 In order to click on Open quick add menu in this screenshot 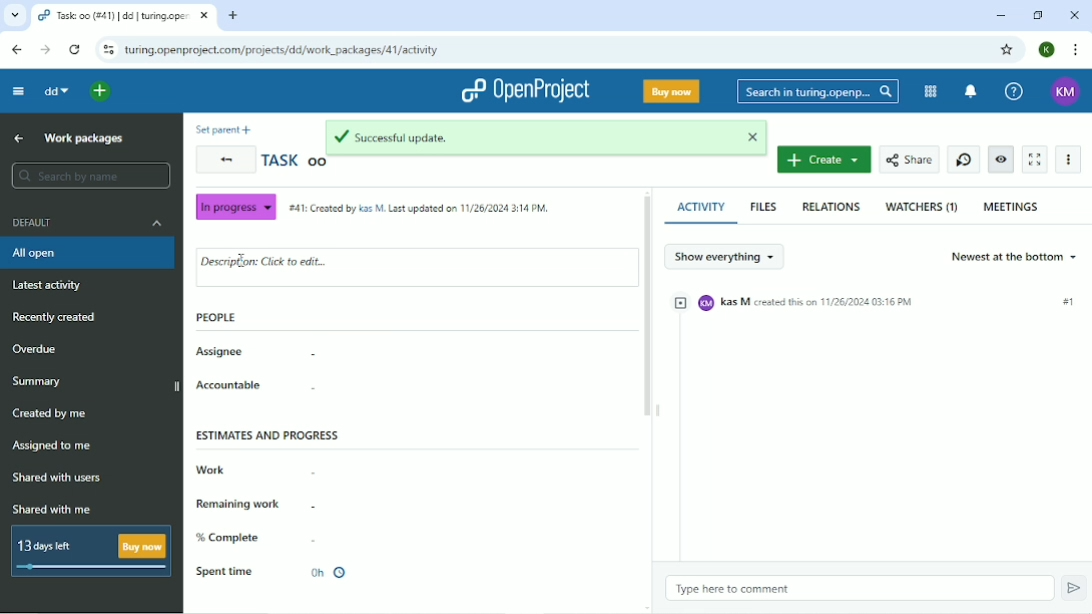, I will do `click(100, 92)`.